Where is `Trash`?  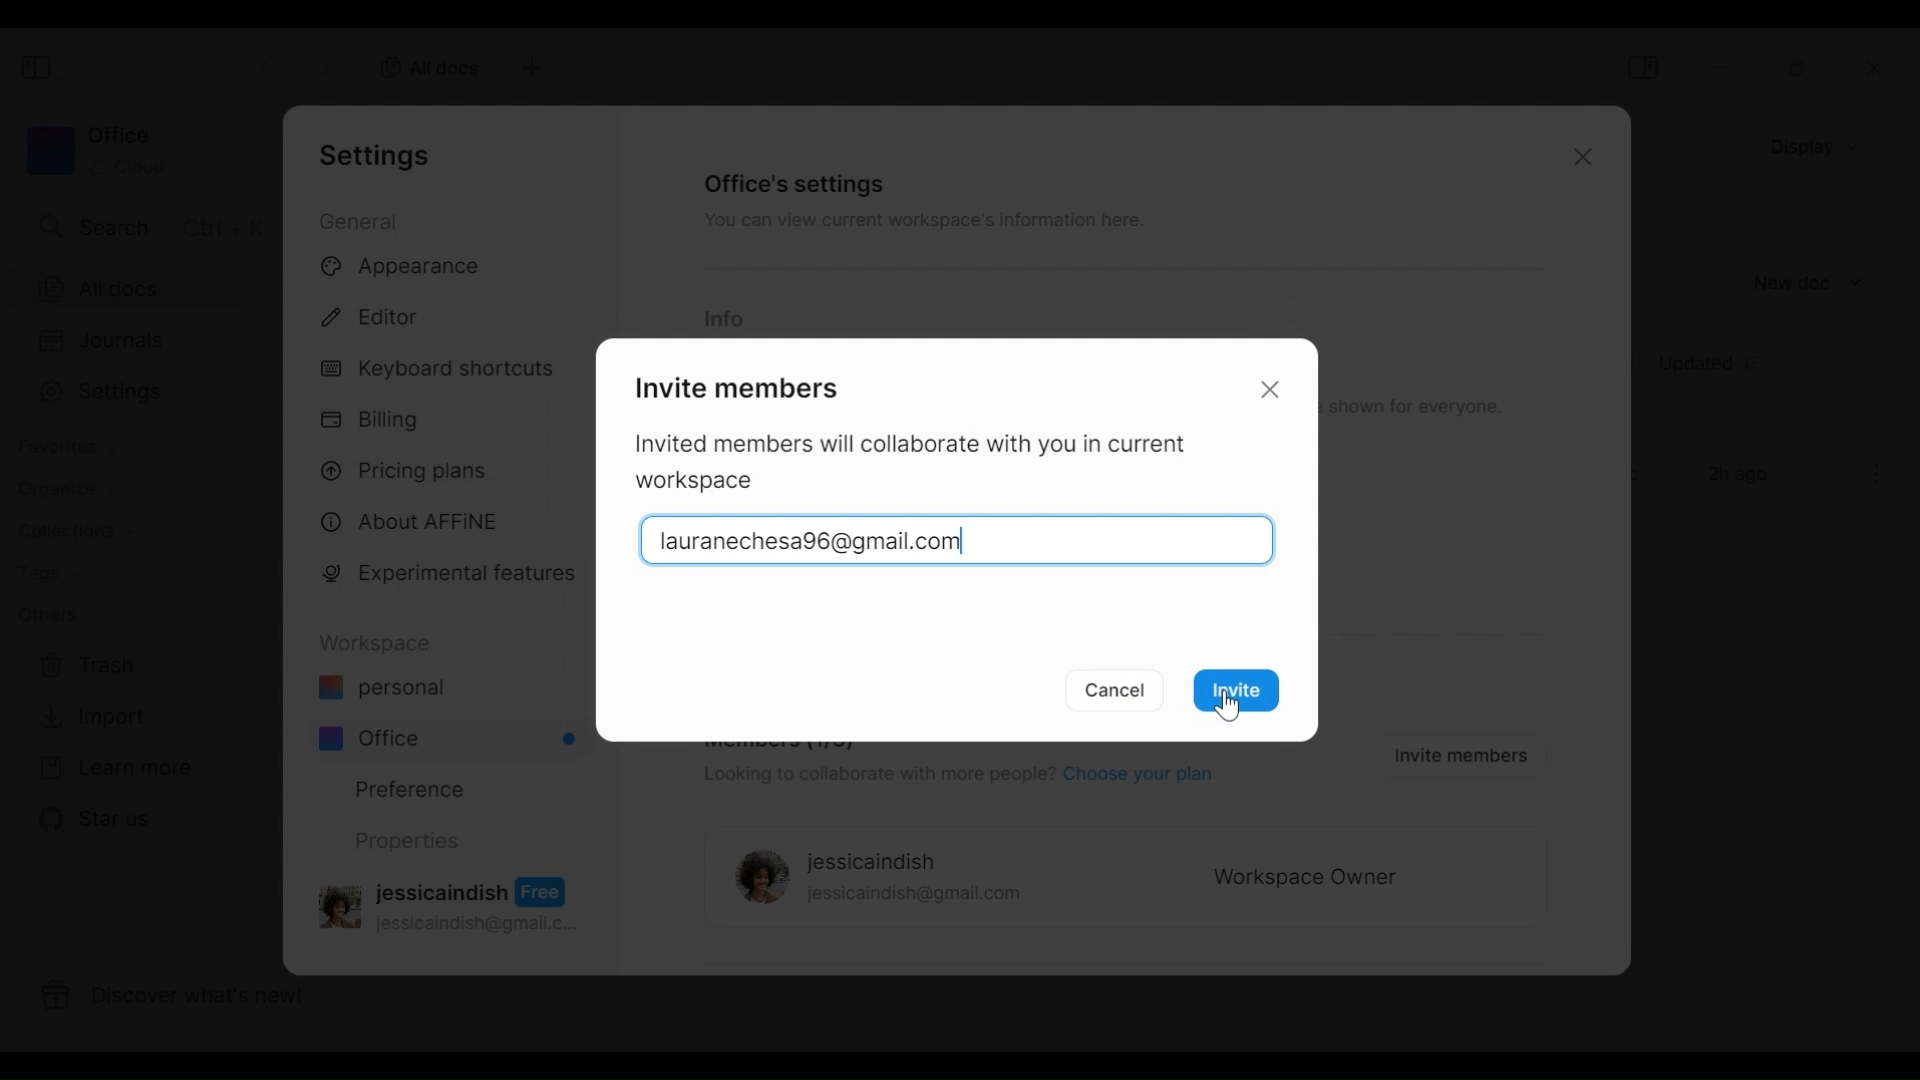 Trash is located at coordinates (88, 666).